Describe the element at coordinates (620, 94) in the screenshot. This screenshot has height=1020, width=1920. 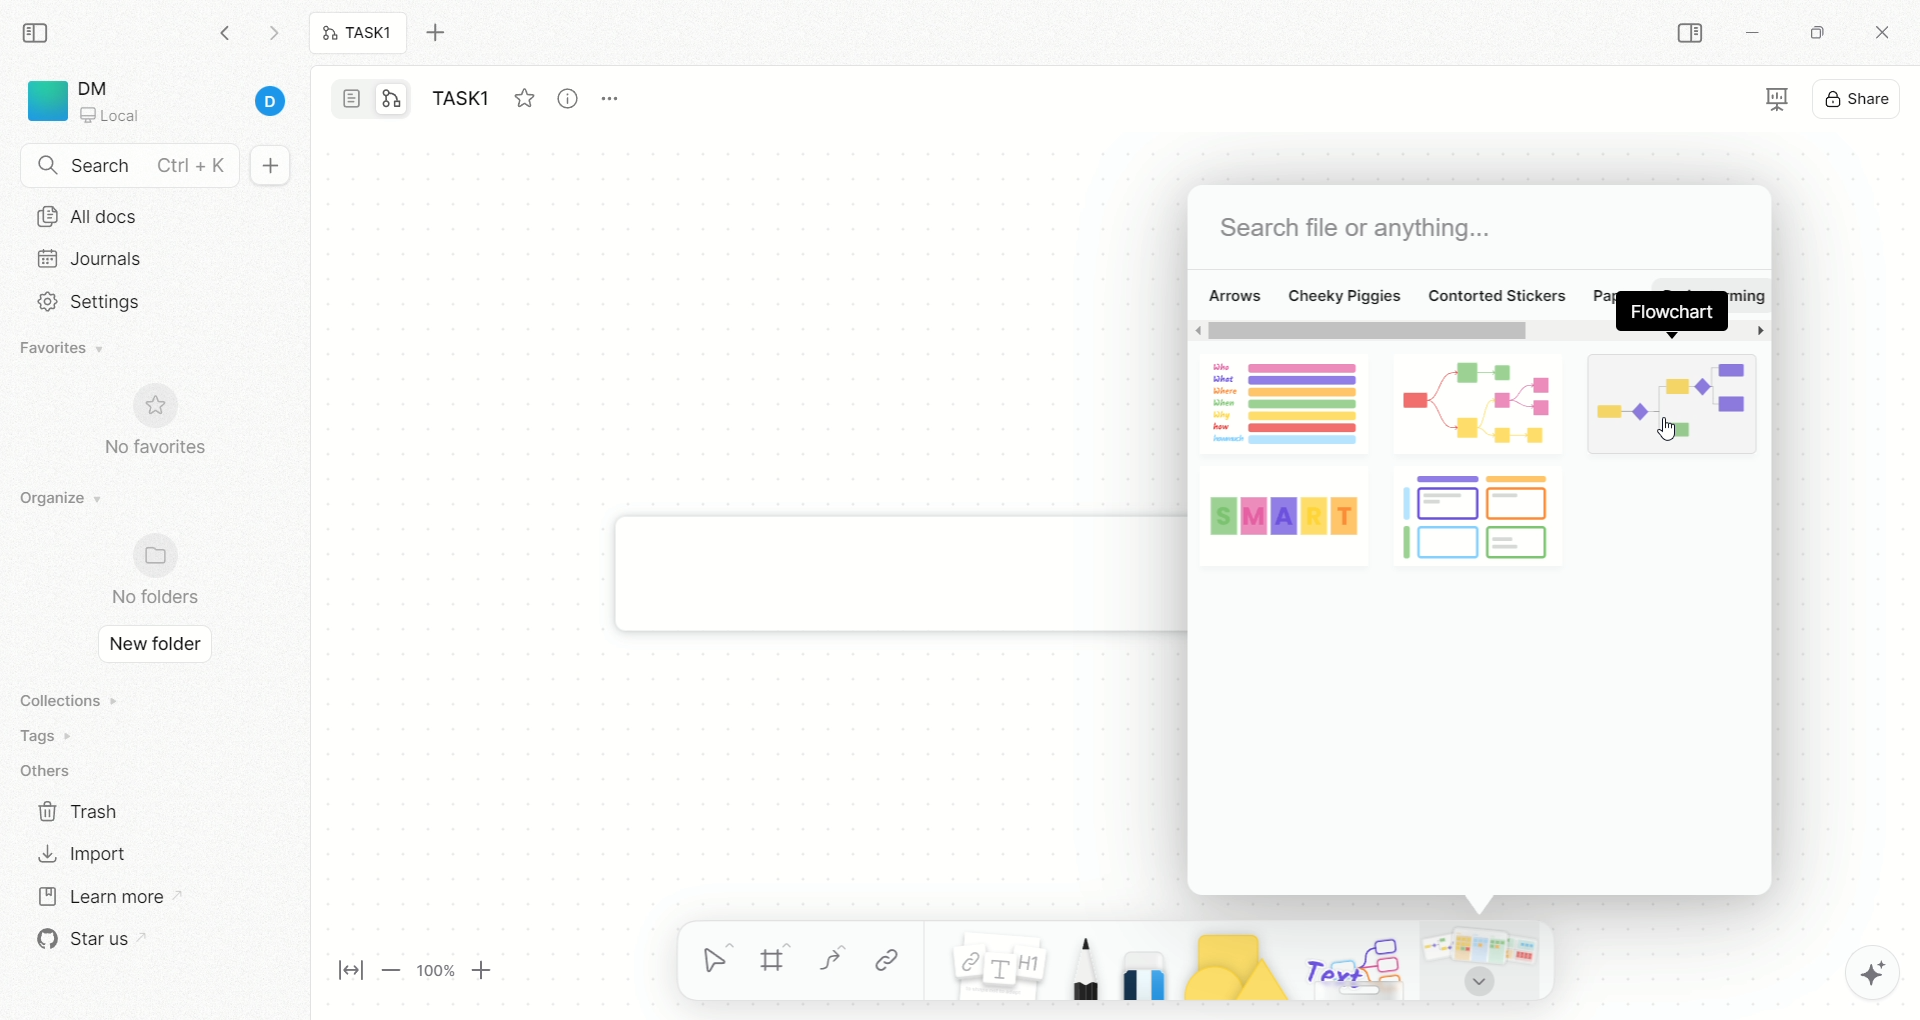
I see `options` at that location.